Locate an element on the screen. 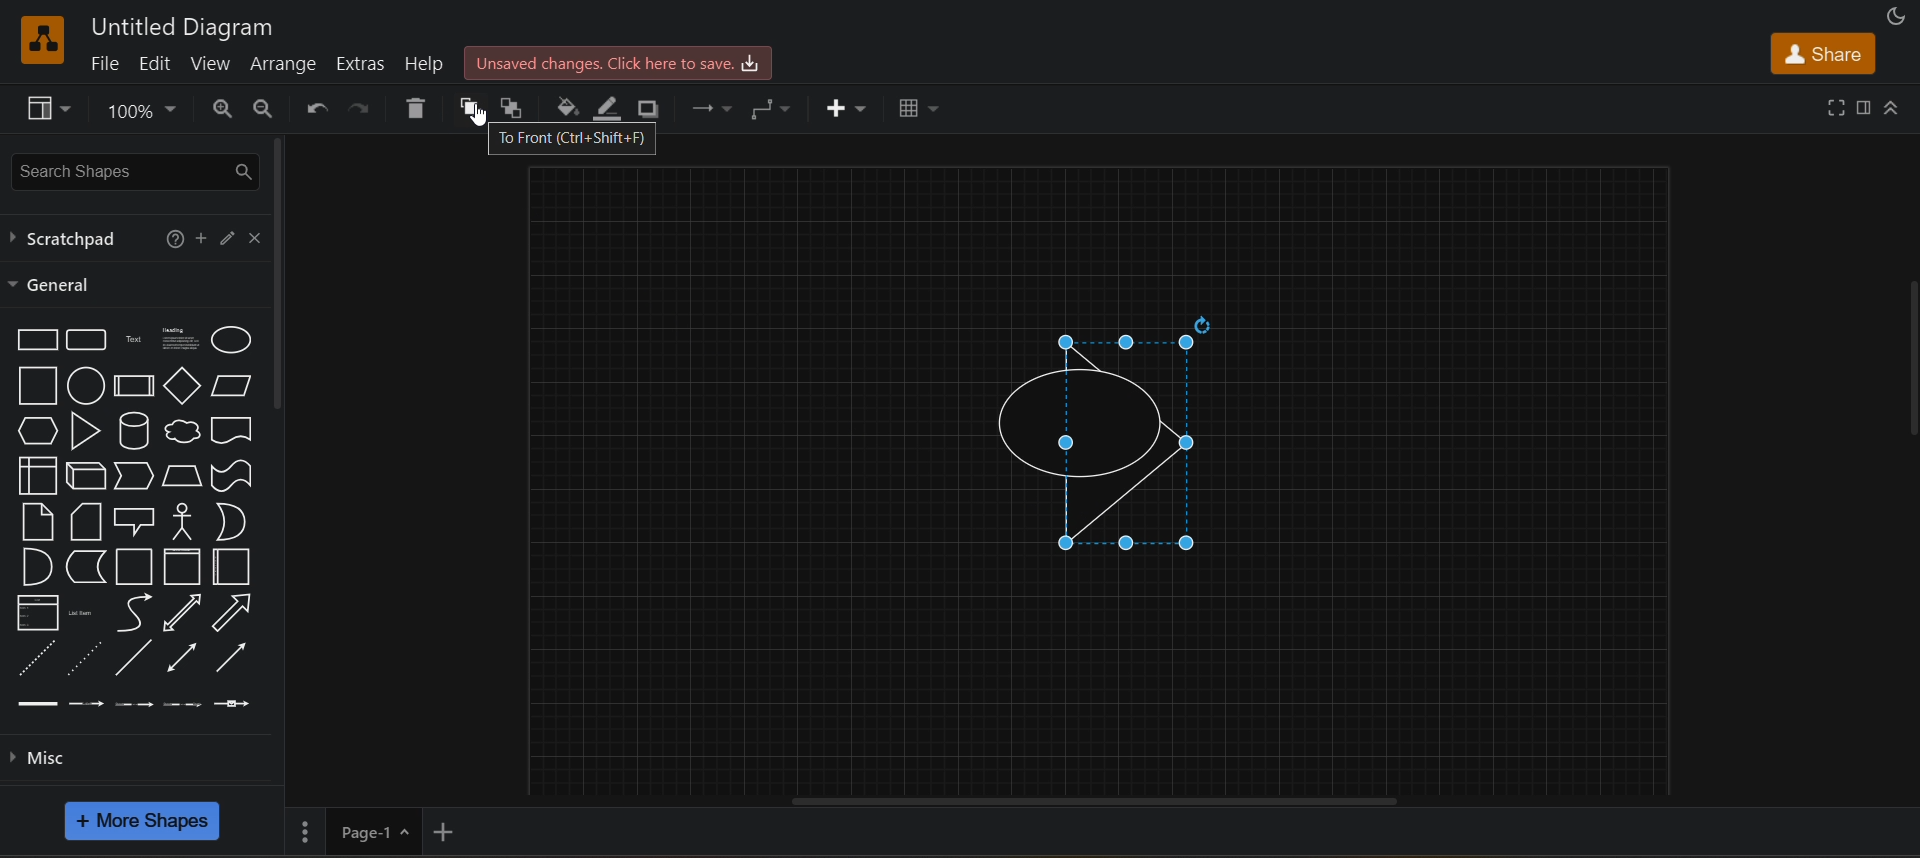 The height and width of the screenshot is (858, 1920). zoom out is located at coordinates (262, 105).